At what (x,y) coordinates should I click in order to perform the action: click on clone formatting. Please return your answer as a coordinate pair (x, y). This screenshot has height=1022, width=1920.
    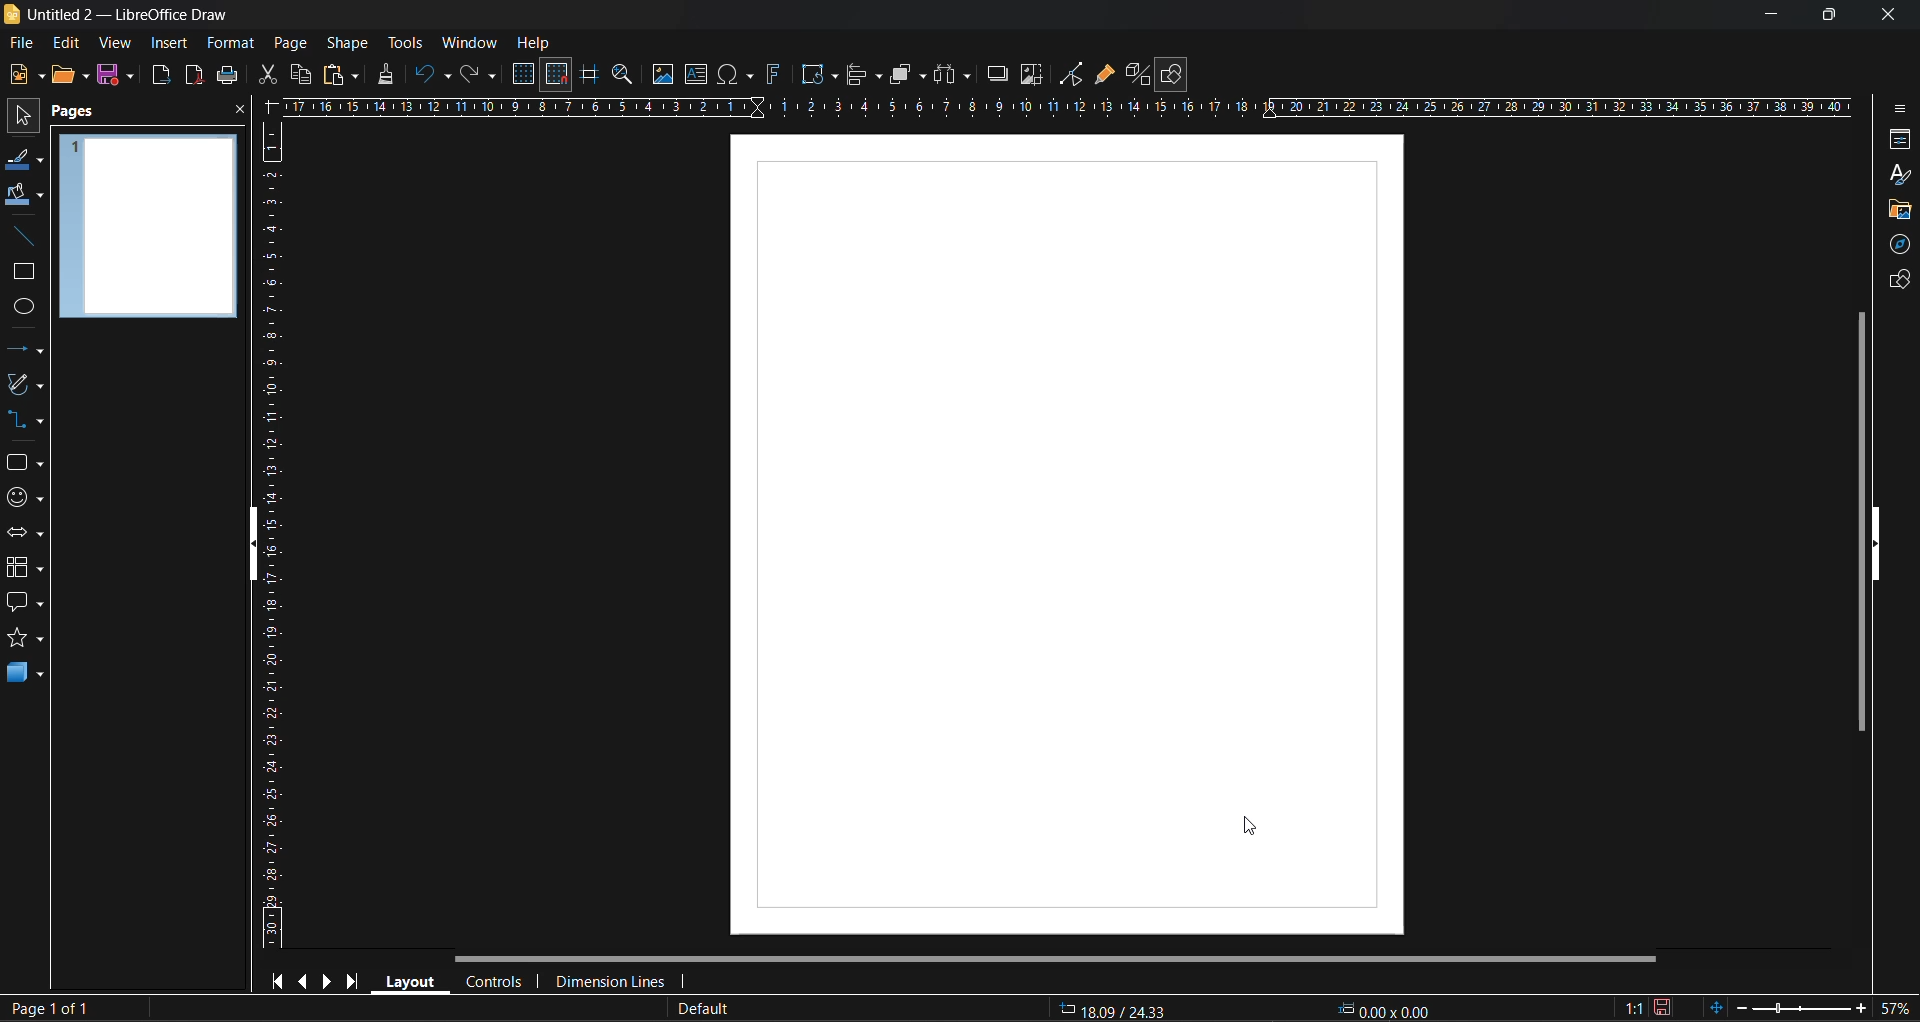
    Looking at the image, I should click on (391, 76).